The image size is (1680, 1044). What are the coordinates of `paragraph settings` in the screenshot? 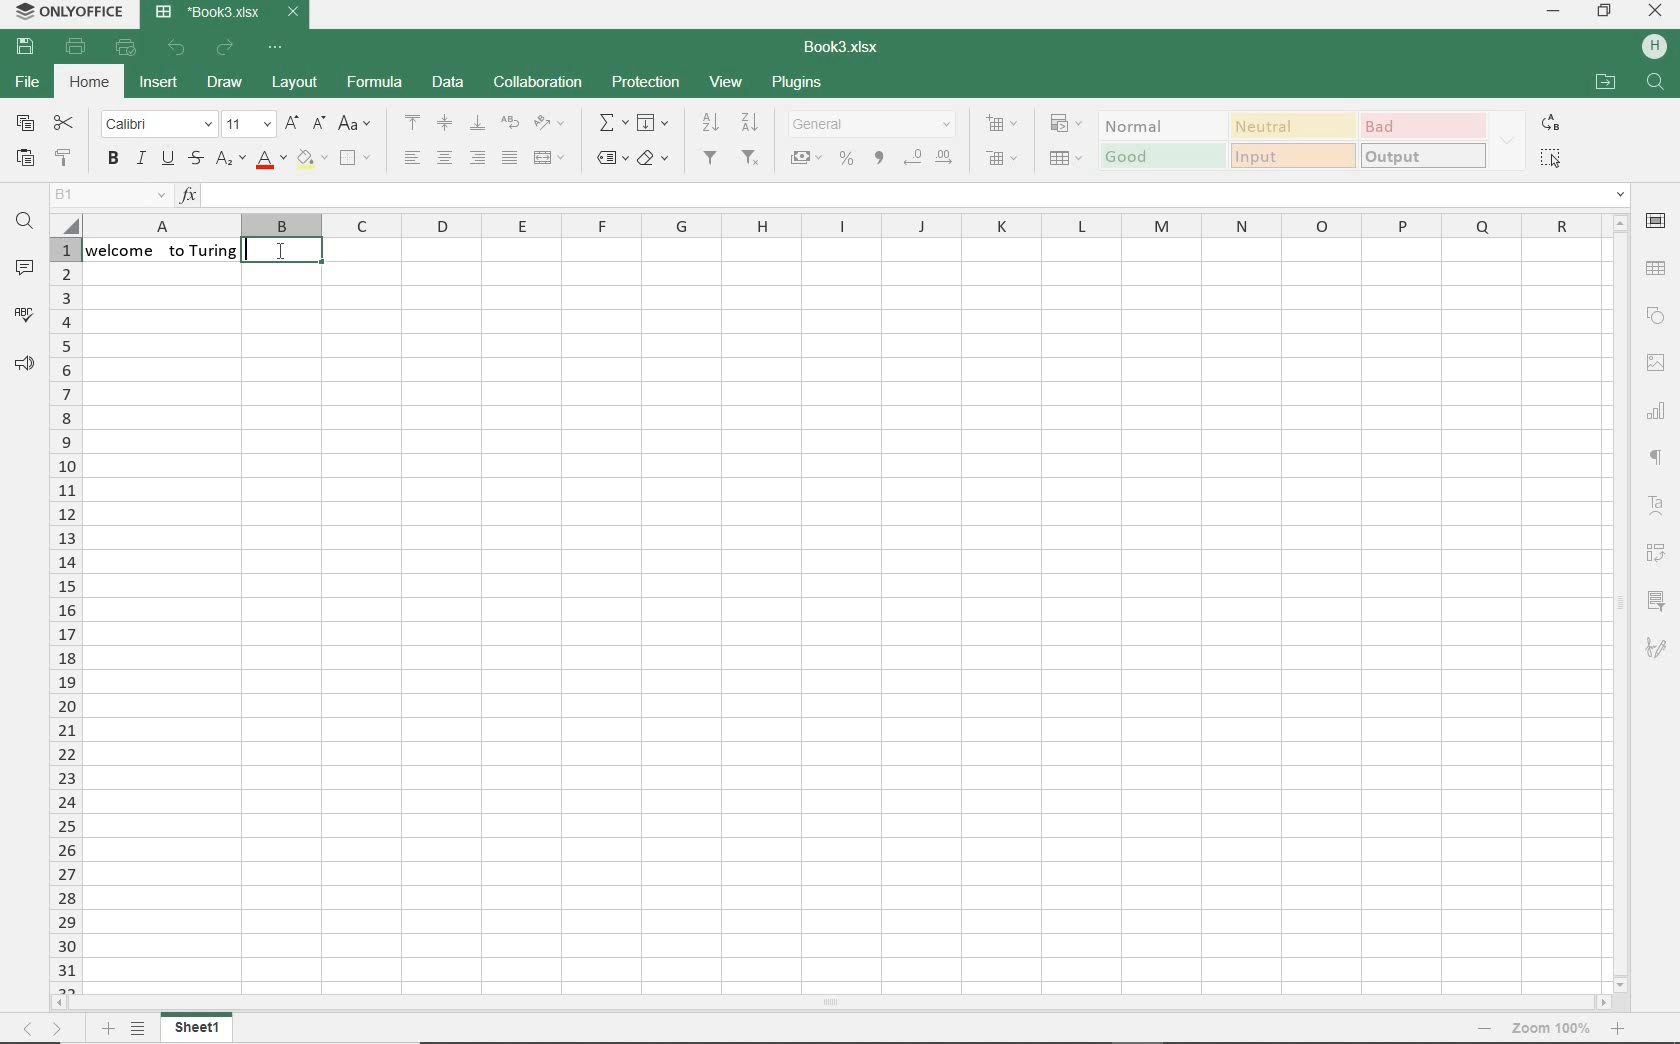 It's located at (1658, 456).